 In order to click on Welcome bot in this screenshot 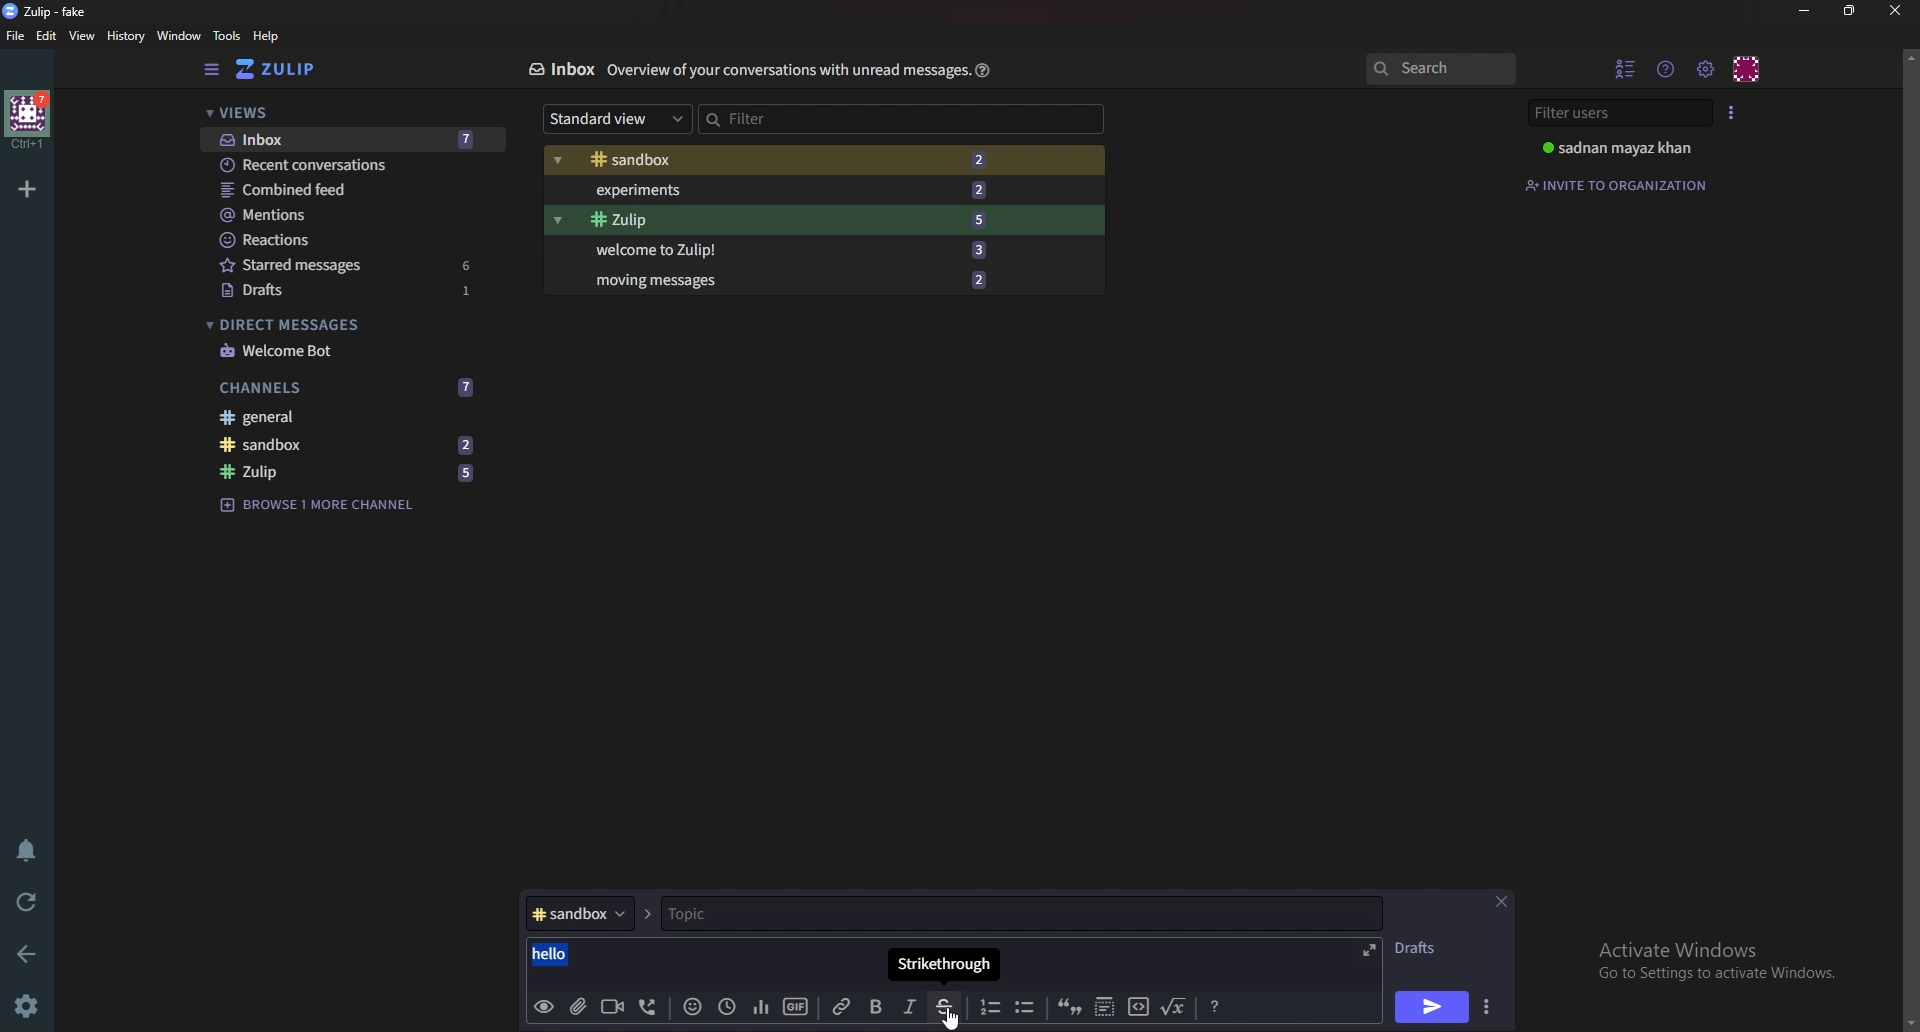, I will do `click(348, 350)`.